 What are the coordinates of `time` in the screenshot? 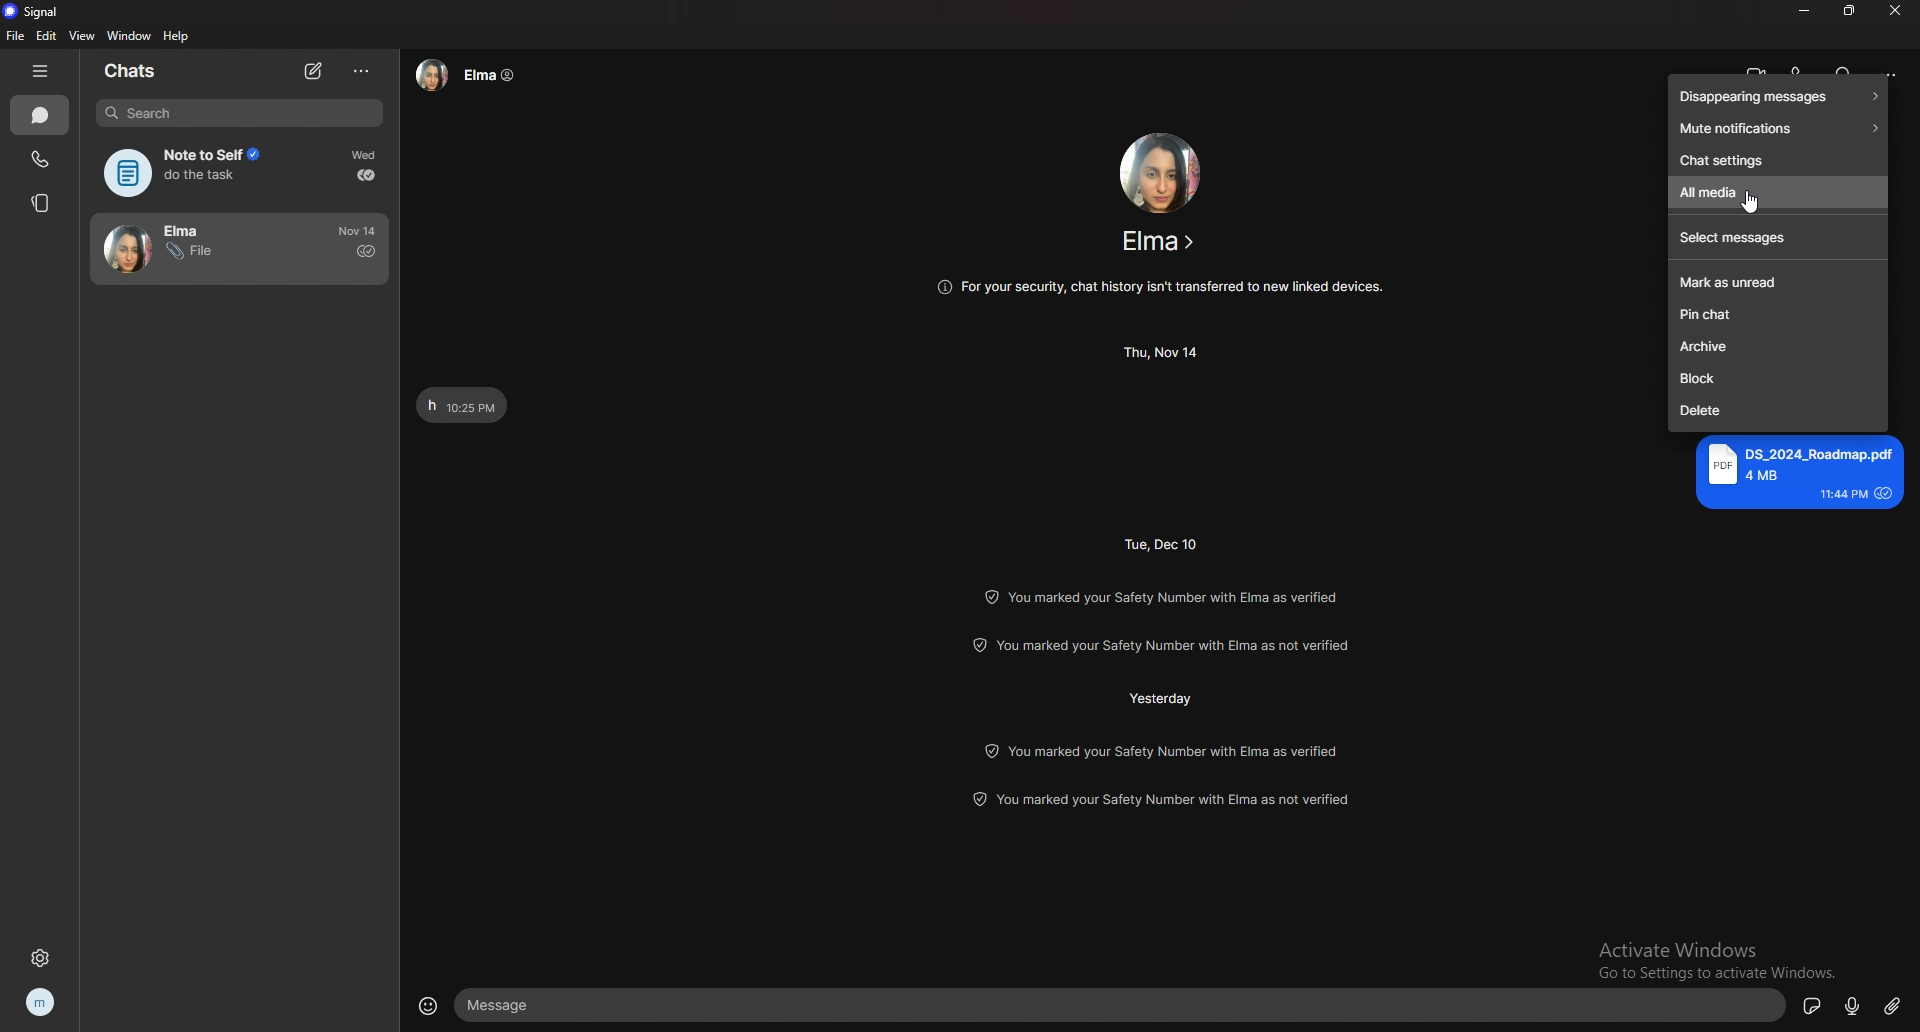 It's located at (1165, 543).